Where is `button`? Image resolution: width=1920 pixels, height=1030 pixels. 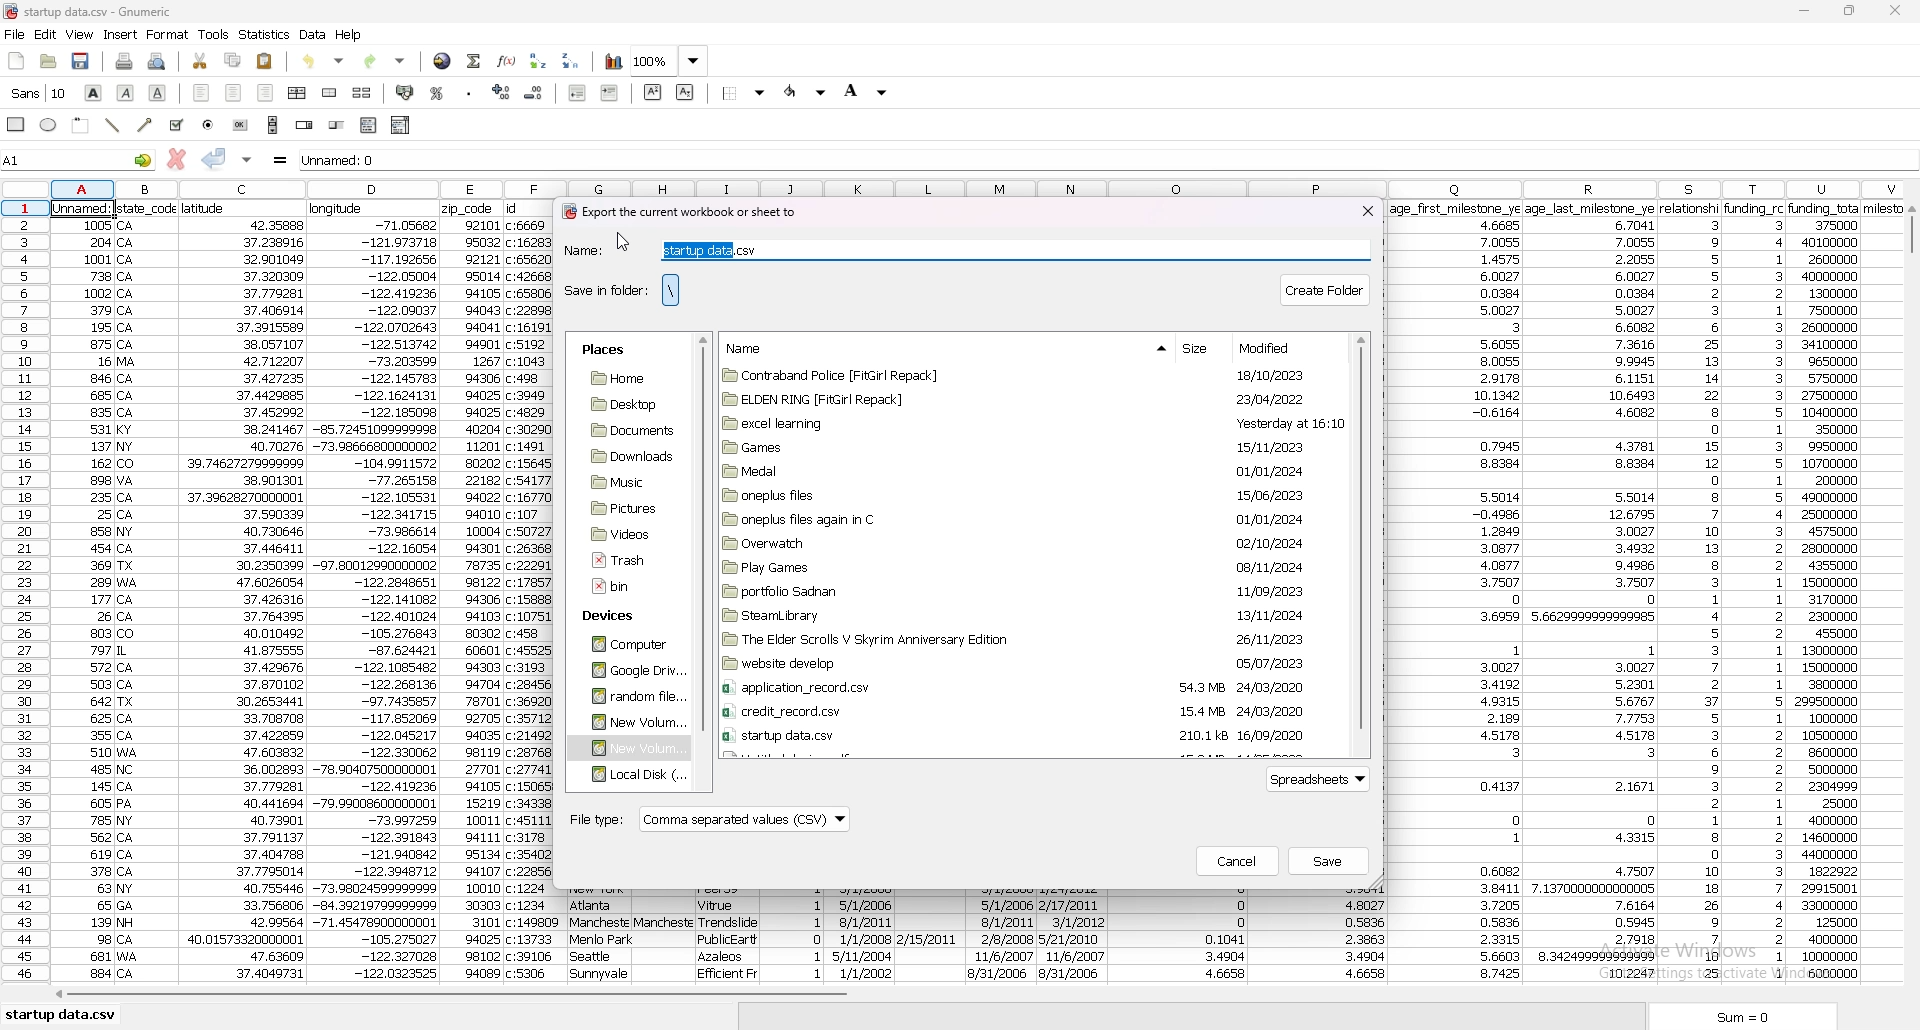
button is located at coordinates (241, 125).